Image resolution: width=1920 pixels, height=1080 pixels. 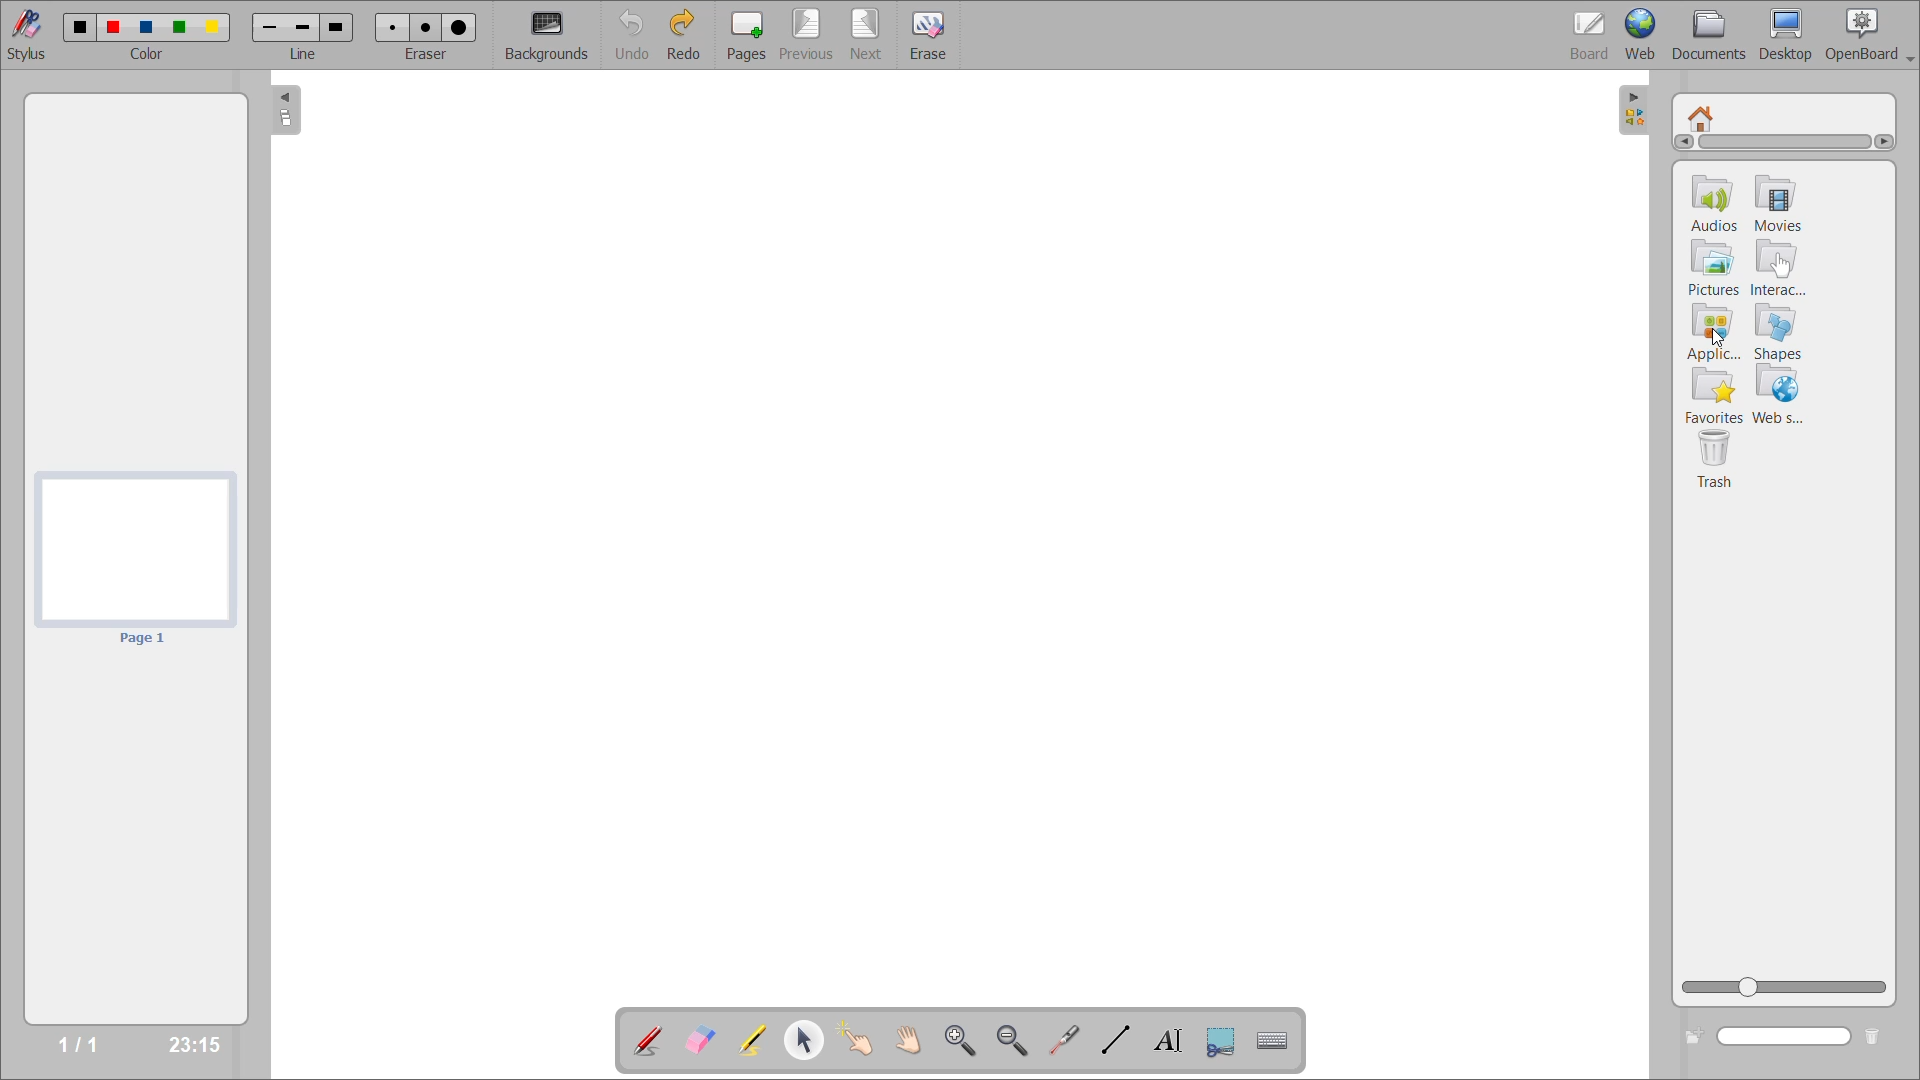 I want to click on select and modify objects, so click(x=808, y=1041).